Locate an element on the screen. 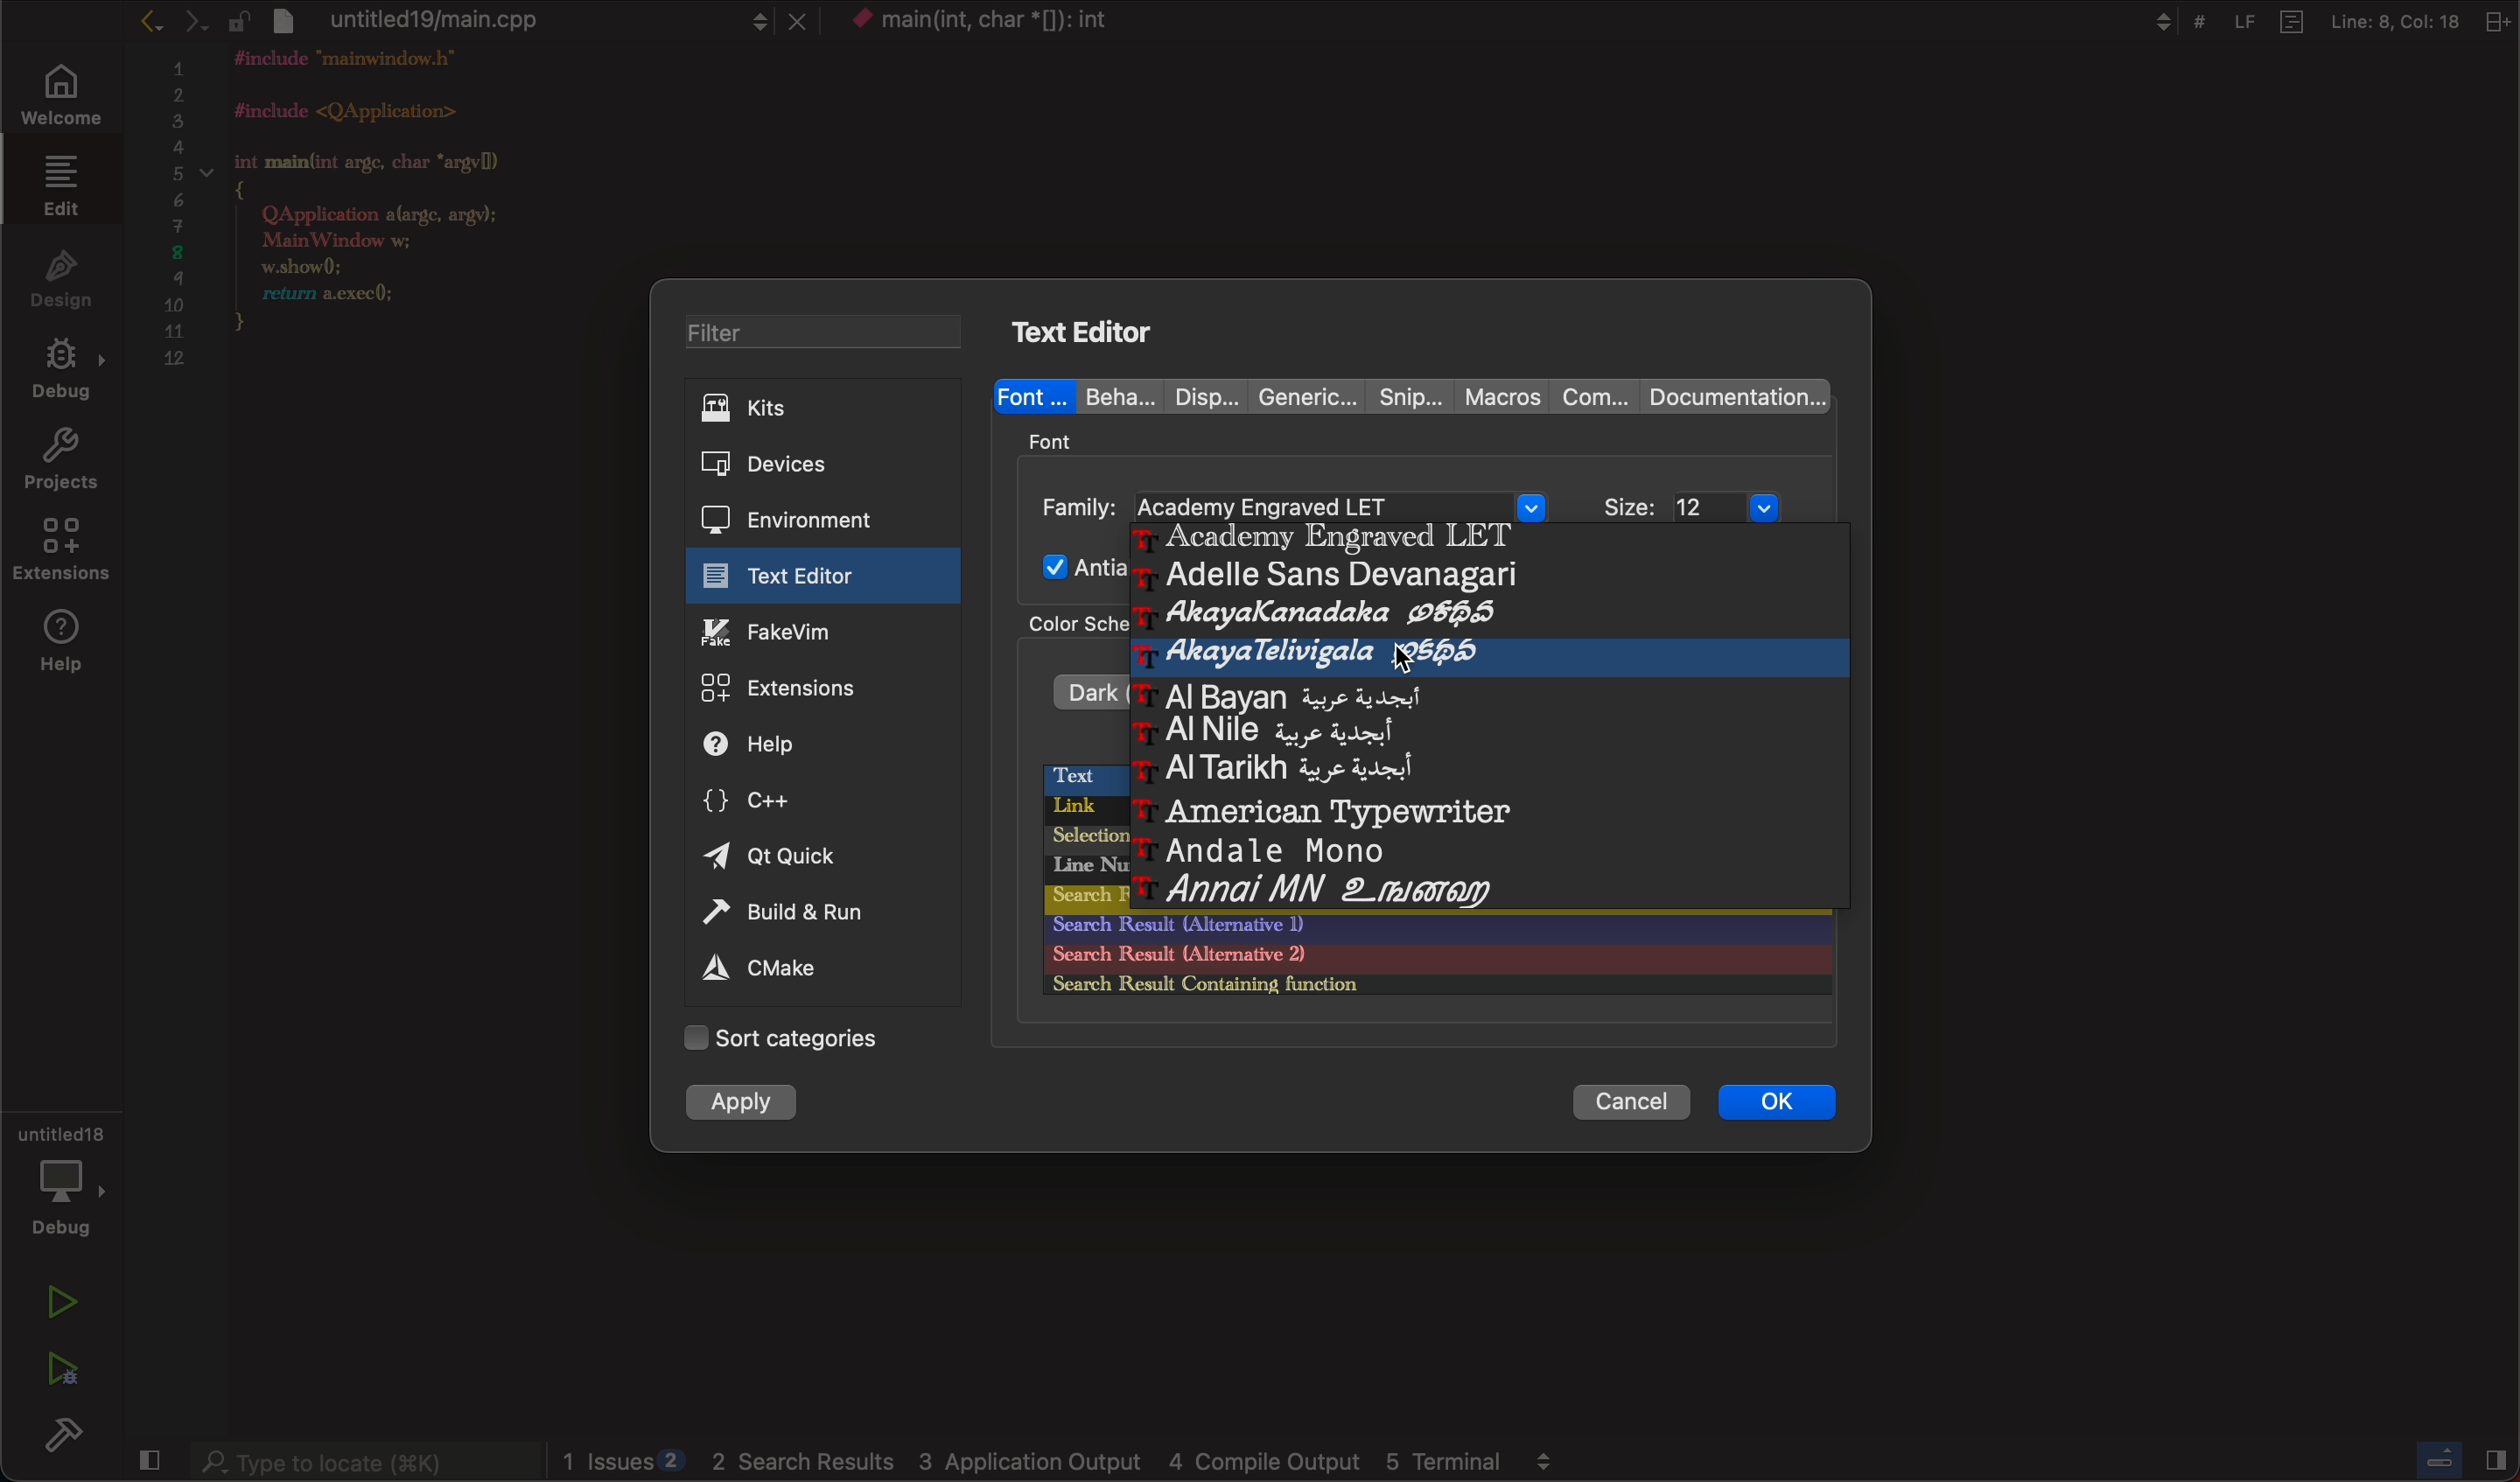 The height and width of the screenshot is (1482, 2520). cancel is located at coordinates (1621, 1101).